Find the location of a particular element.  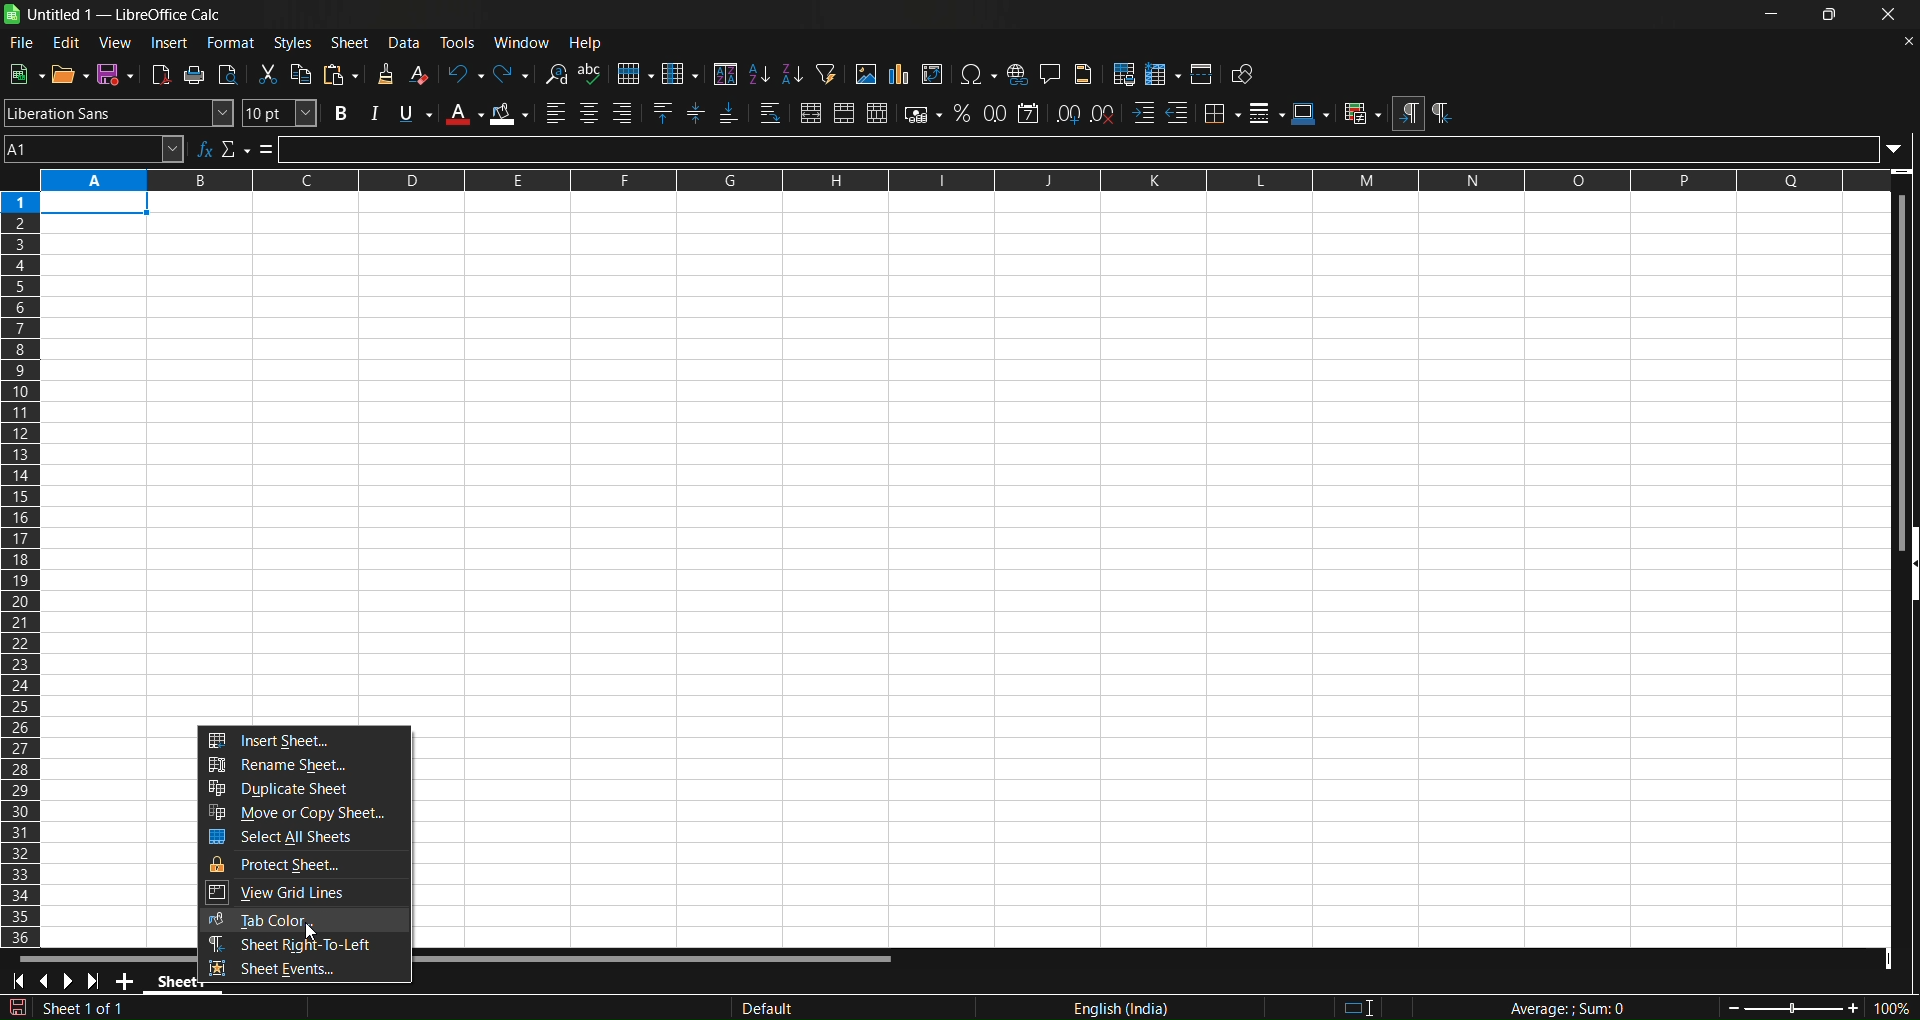

format as date is located at coordinates (1030, 113).